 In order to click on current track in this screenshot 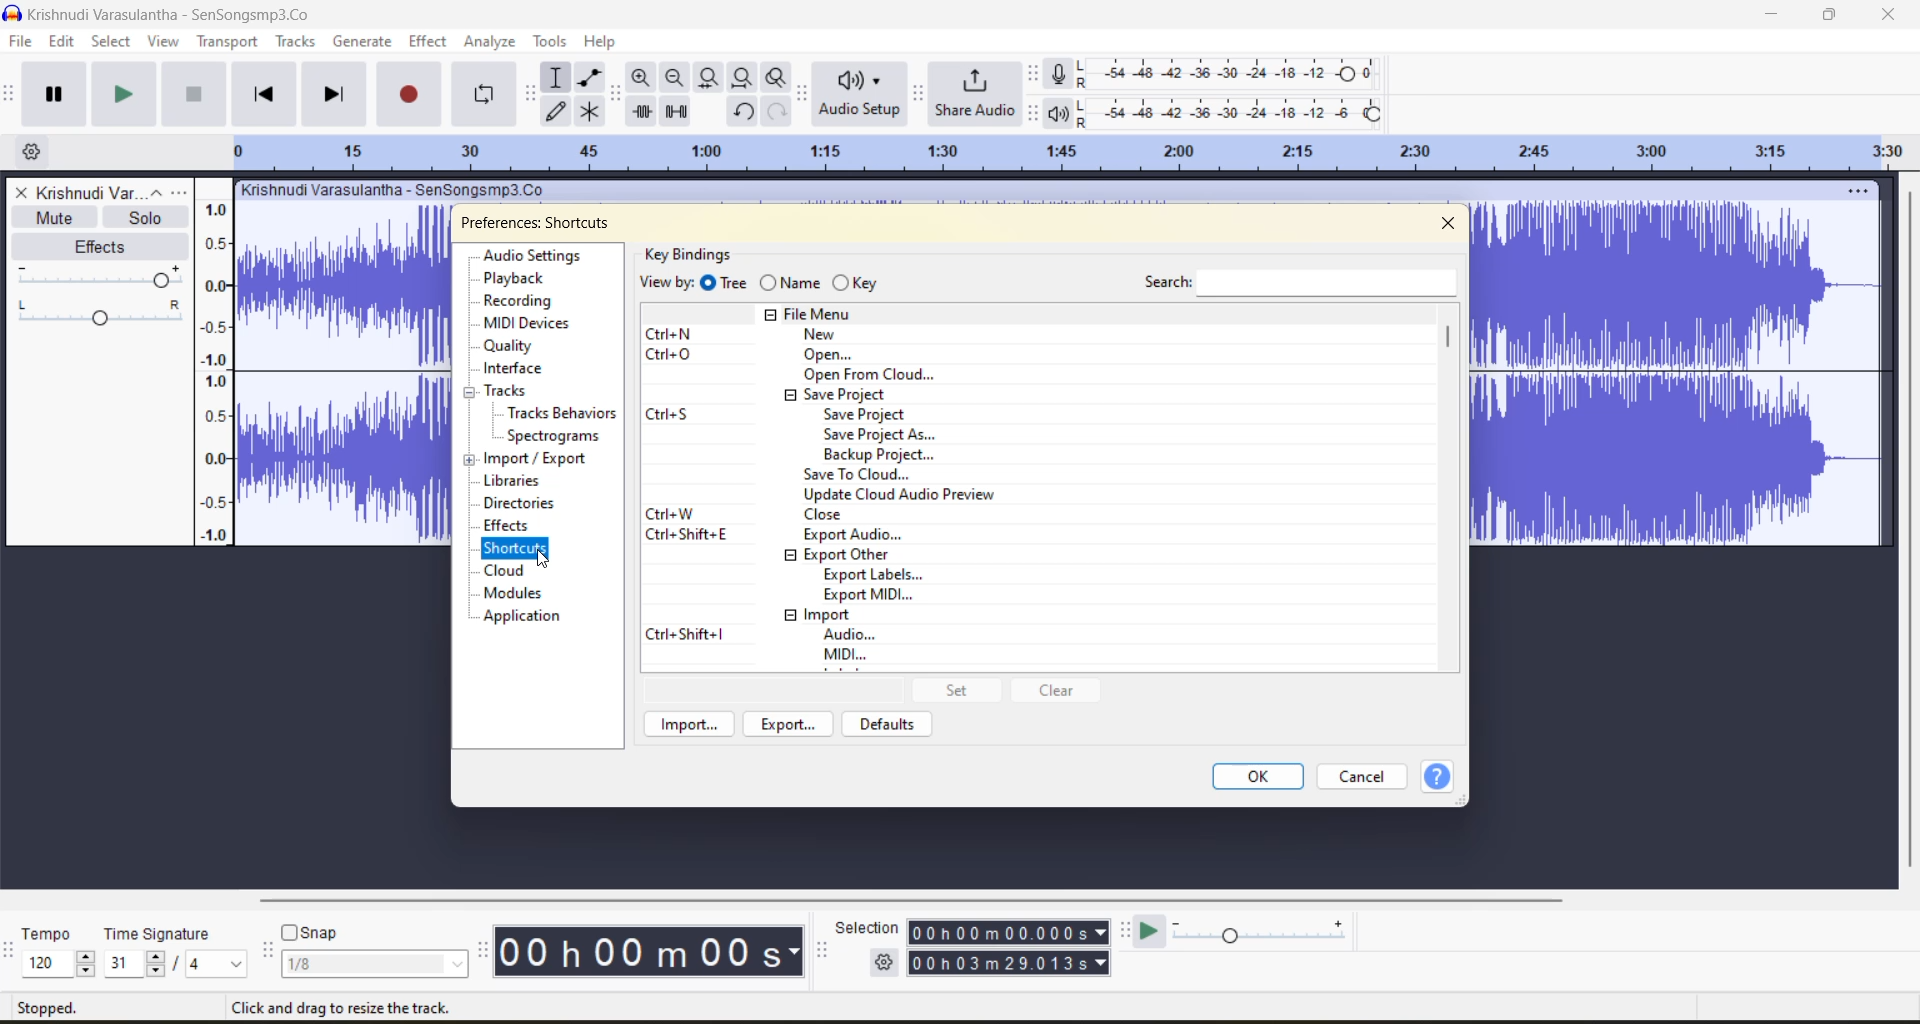, I will do `click(337, 378)`.